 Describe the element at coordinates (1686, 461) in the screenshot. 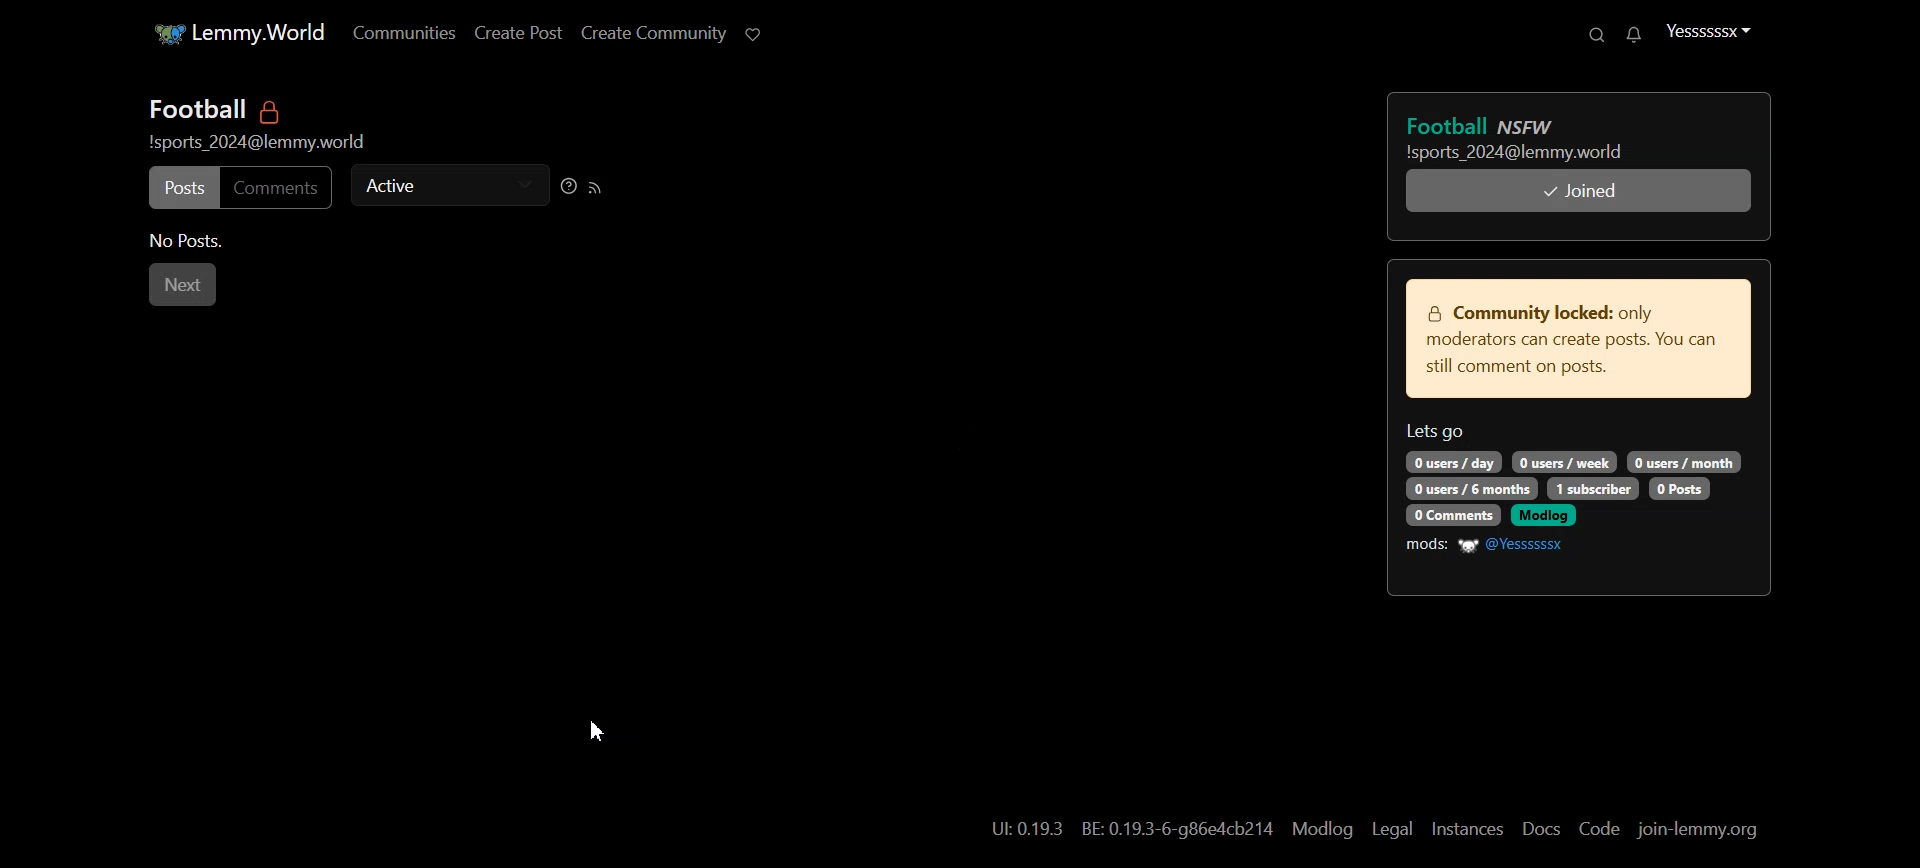

I see `text` at that location.